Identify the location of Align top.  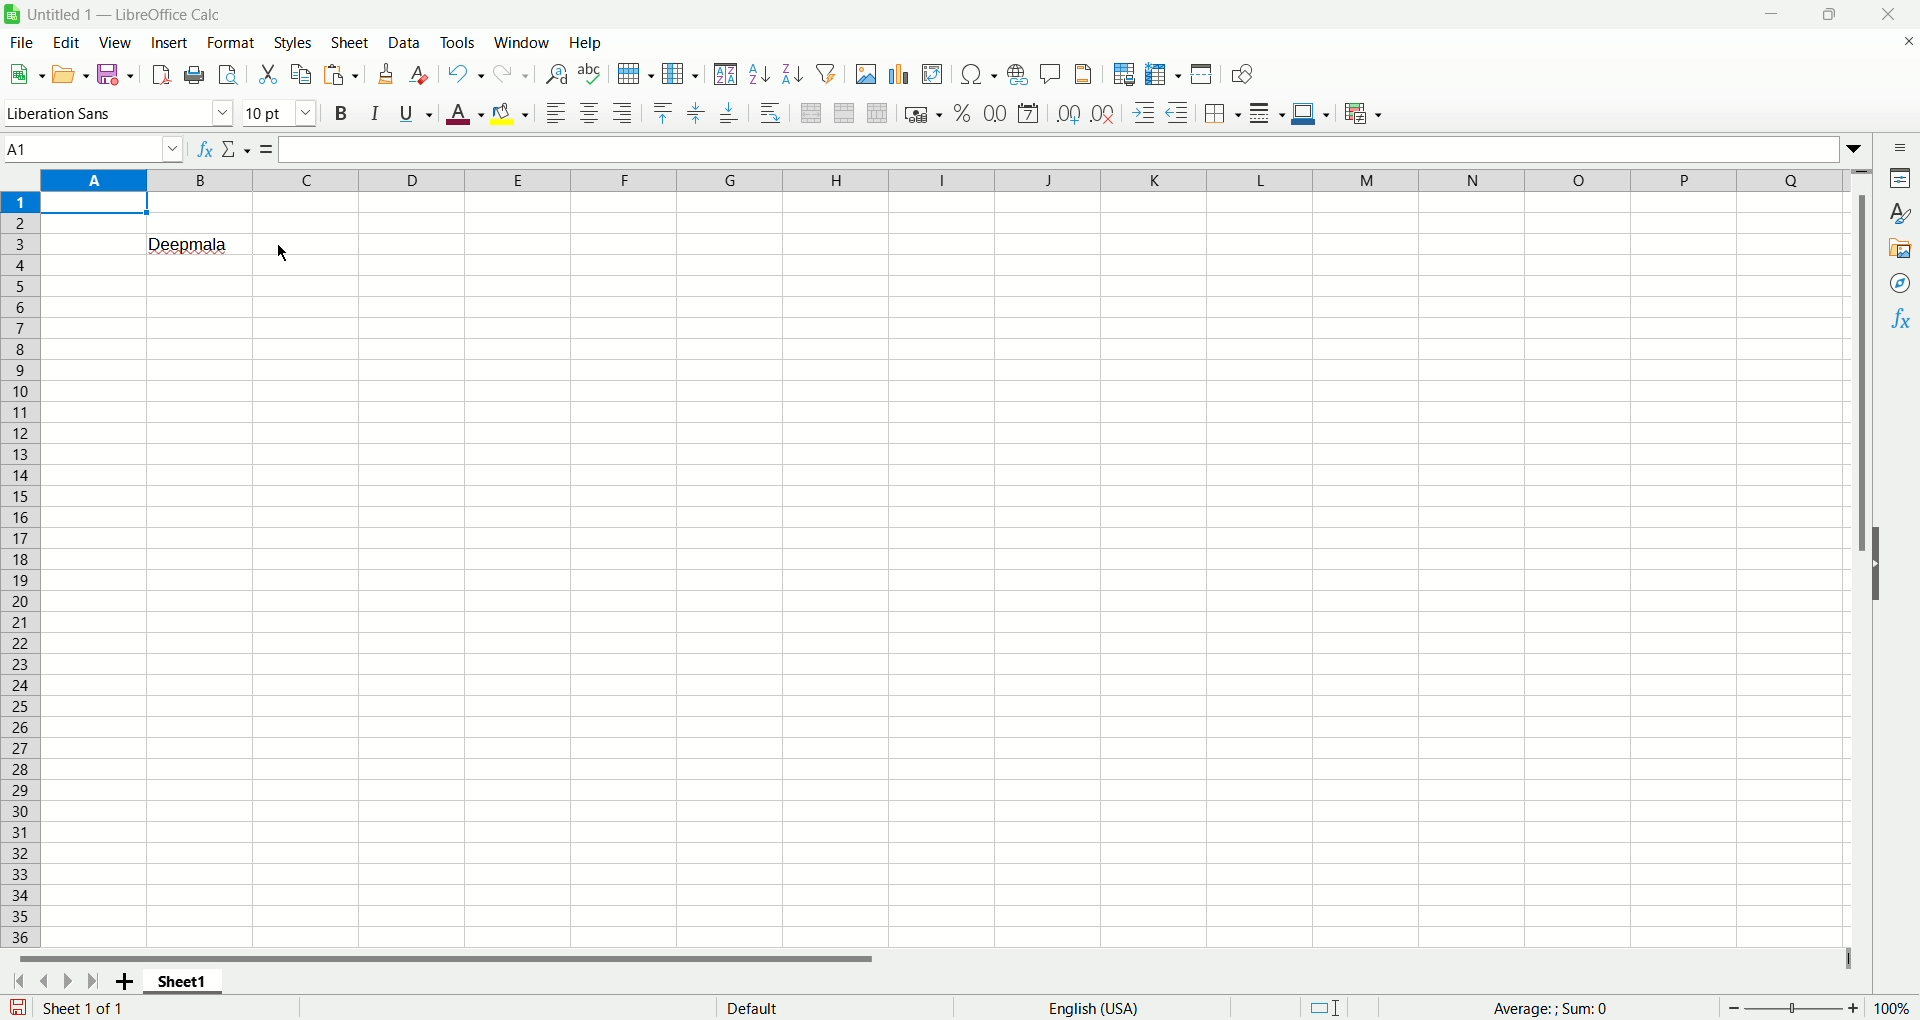
(661, 114).